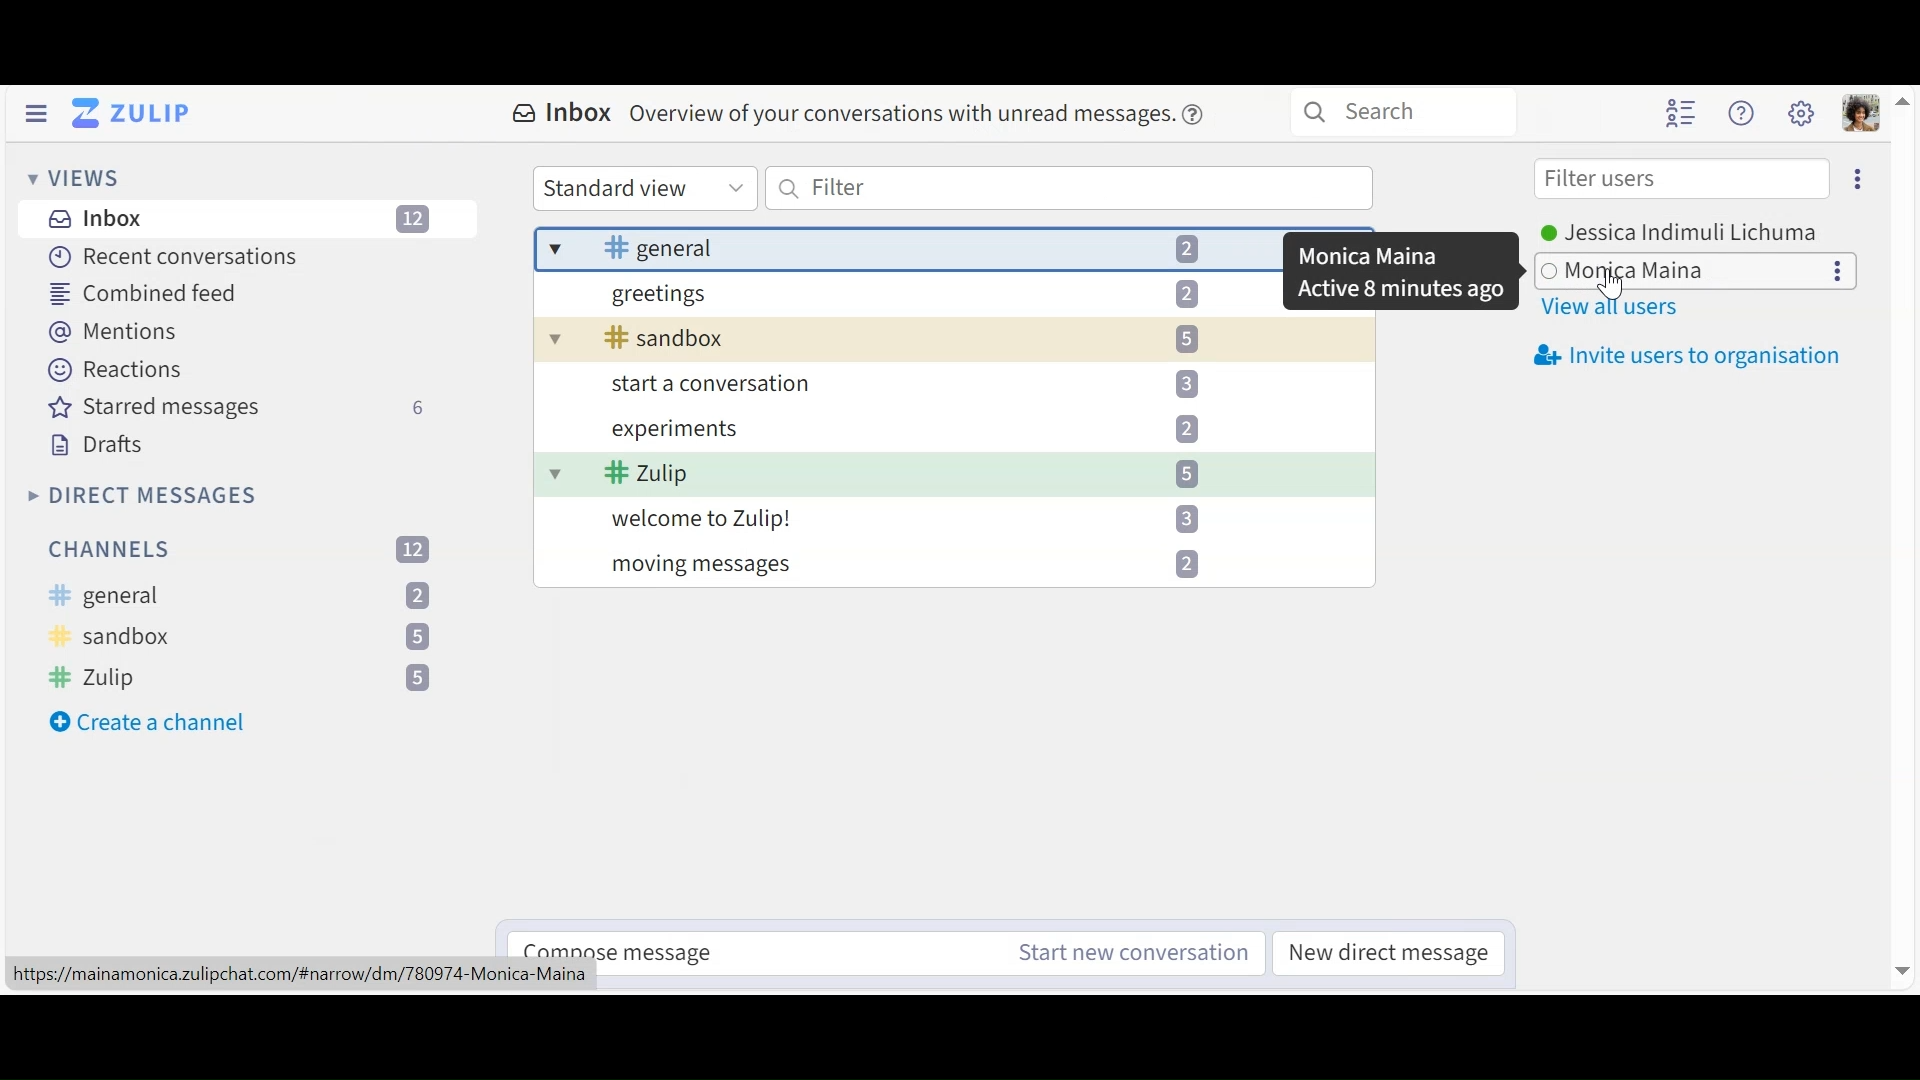 The width and height of the screenshot is (1920, 1080). What do you see at coordinates (563, 113) in the screenshot?
I see `Inbox` at bounding box center [563, 113].